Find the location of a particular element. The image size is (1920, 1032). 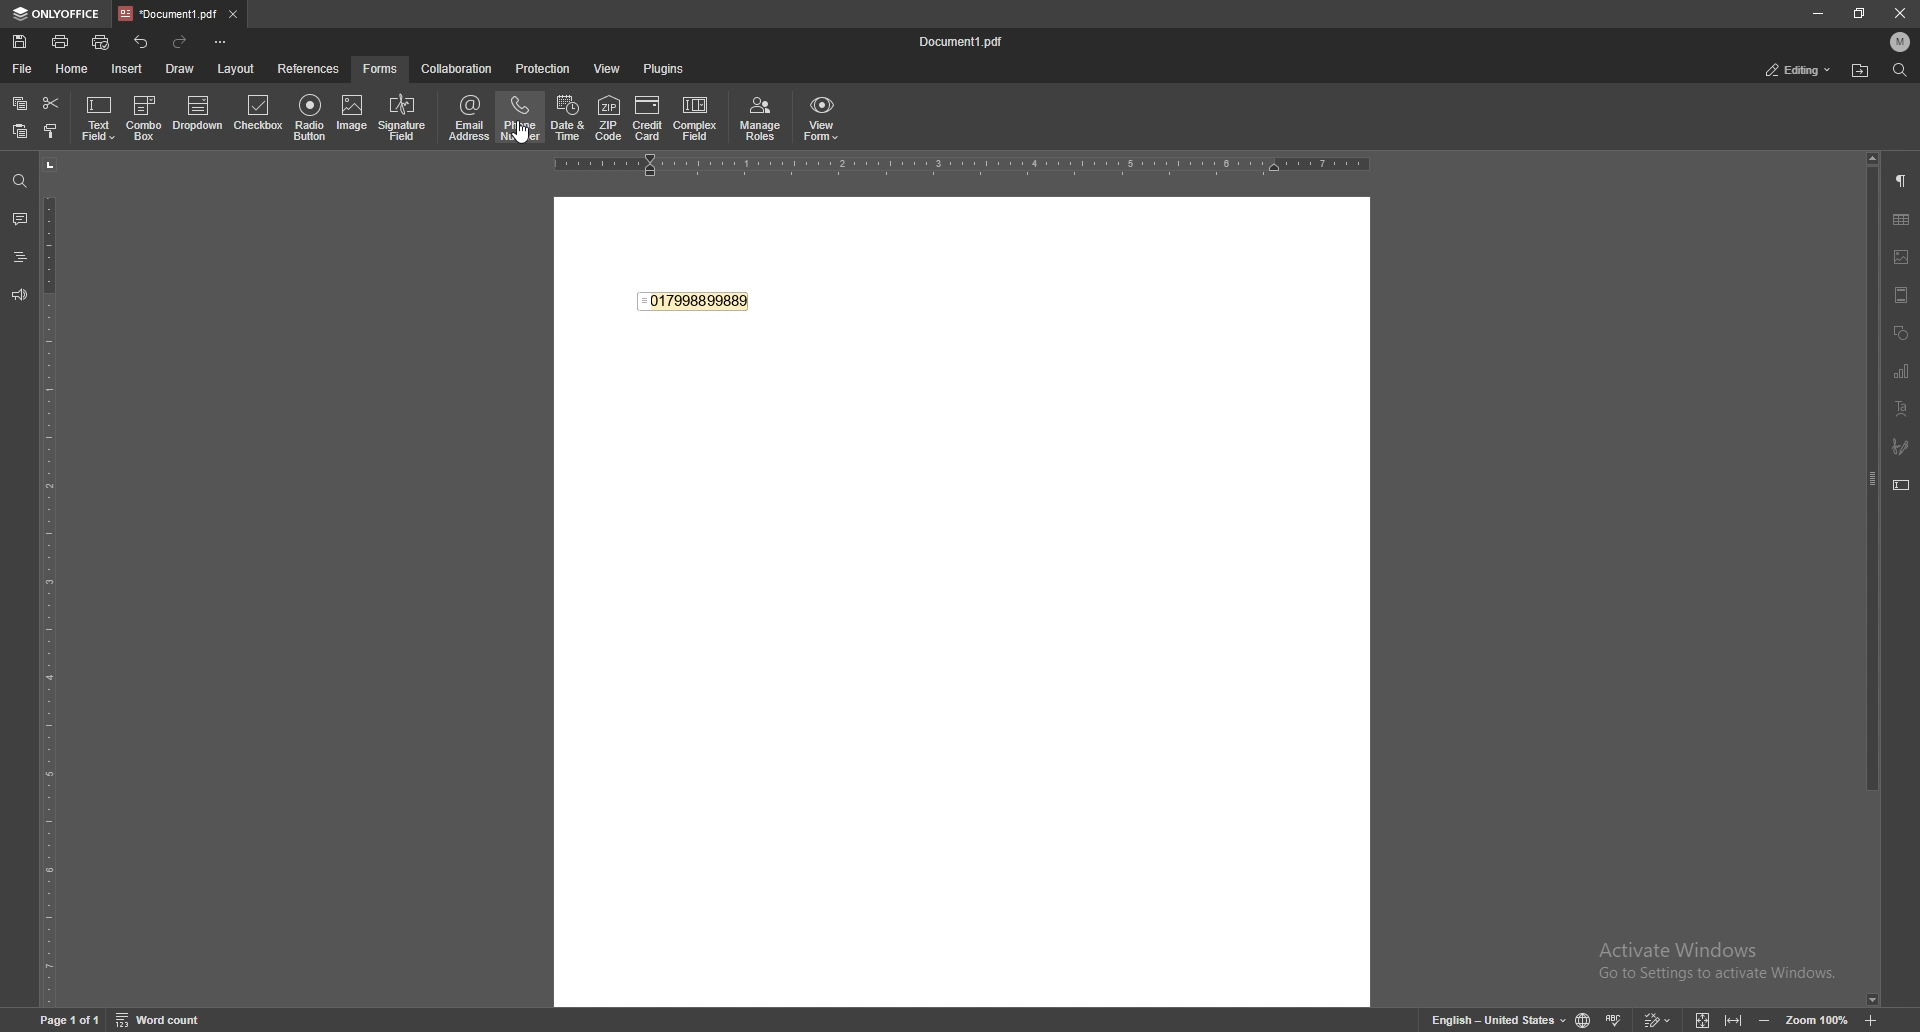

track changes is located at coordinates (1660, 1020).